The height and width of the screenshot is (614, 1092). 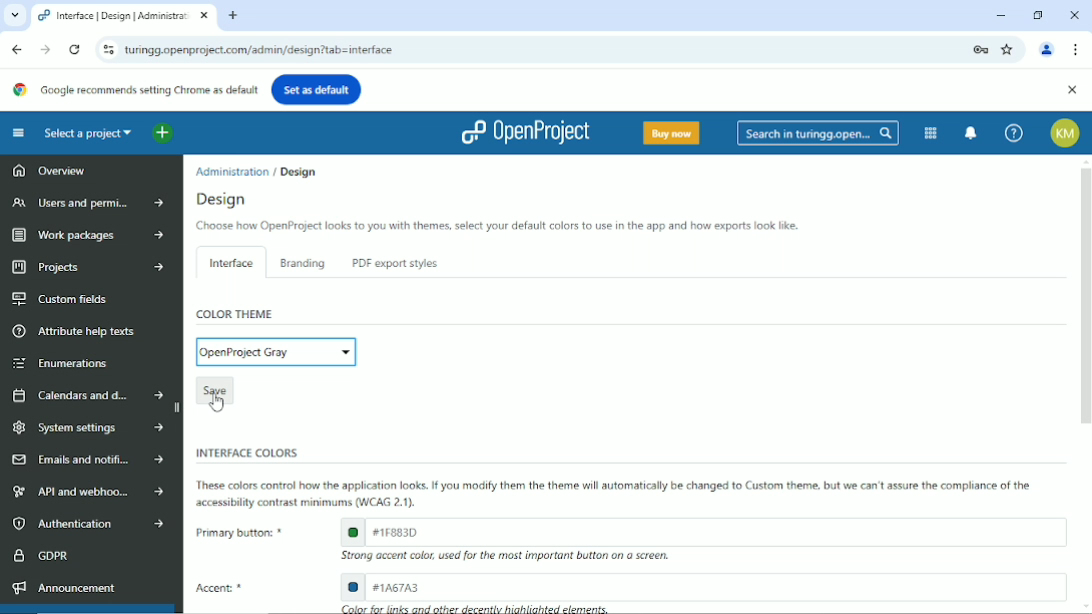 I want to click on Close, so click(x=1071, y=90).